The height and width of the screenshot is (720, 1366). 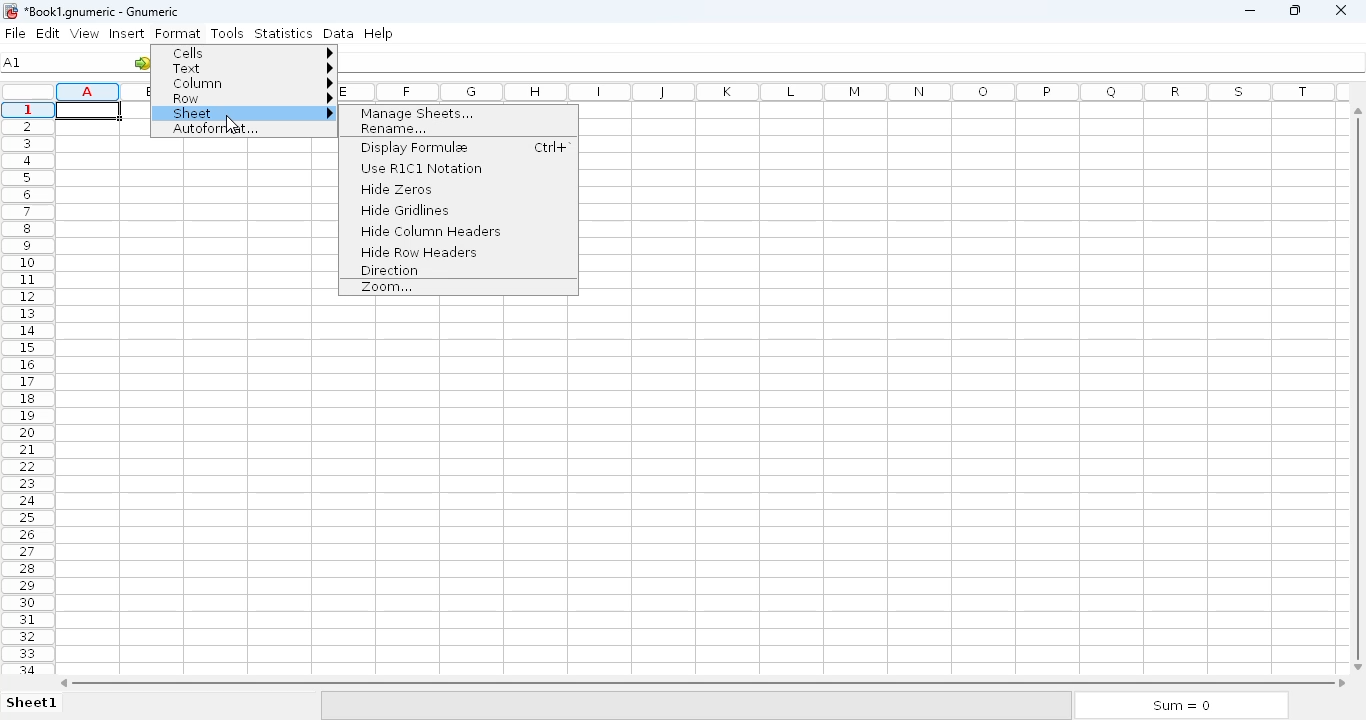 What do you see at coordinates (13, 62) in the screenshot?
I see `cell name A1` at bounding box center [13, 62].